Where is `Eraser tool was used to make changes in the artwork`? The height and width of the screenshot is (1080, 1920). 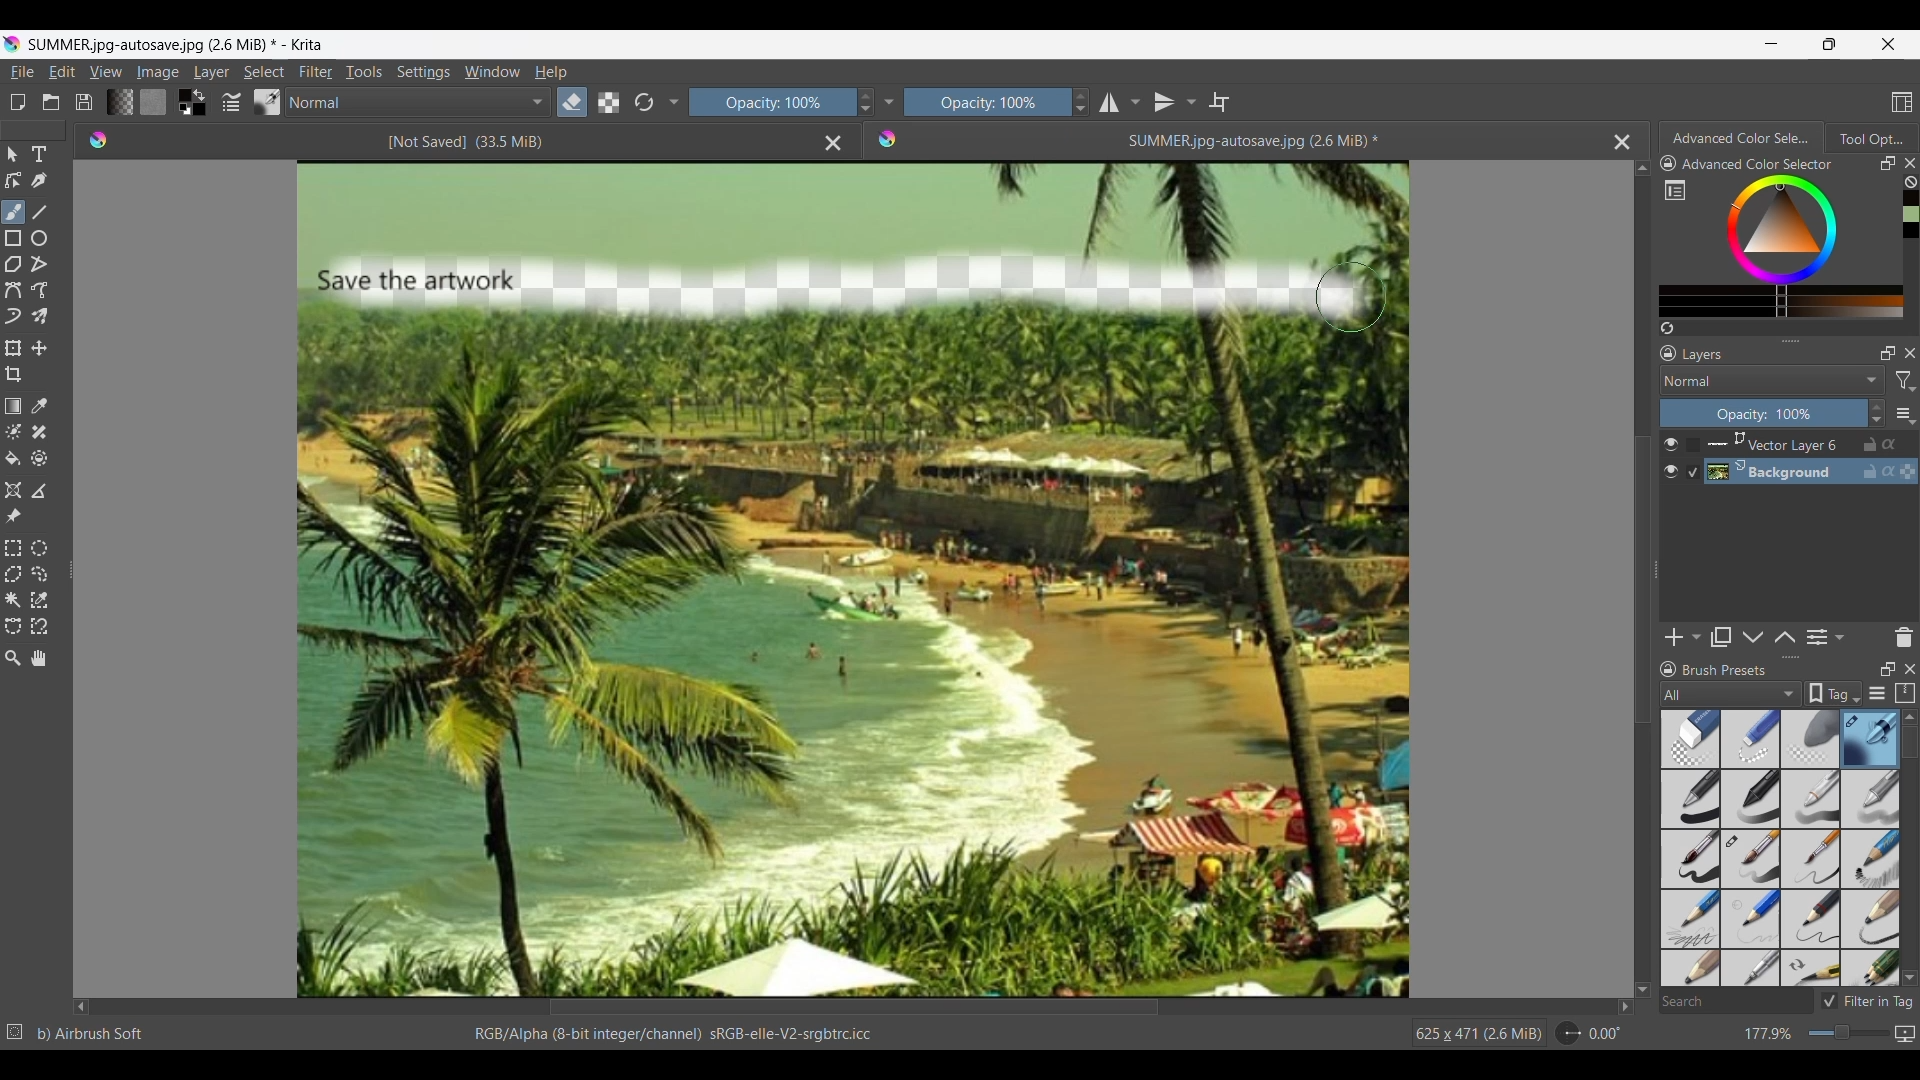 Eraser tool was used to make changes in the artwork is located at coordinates (854, 579).